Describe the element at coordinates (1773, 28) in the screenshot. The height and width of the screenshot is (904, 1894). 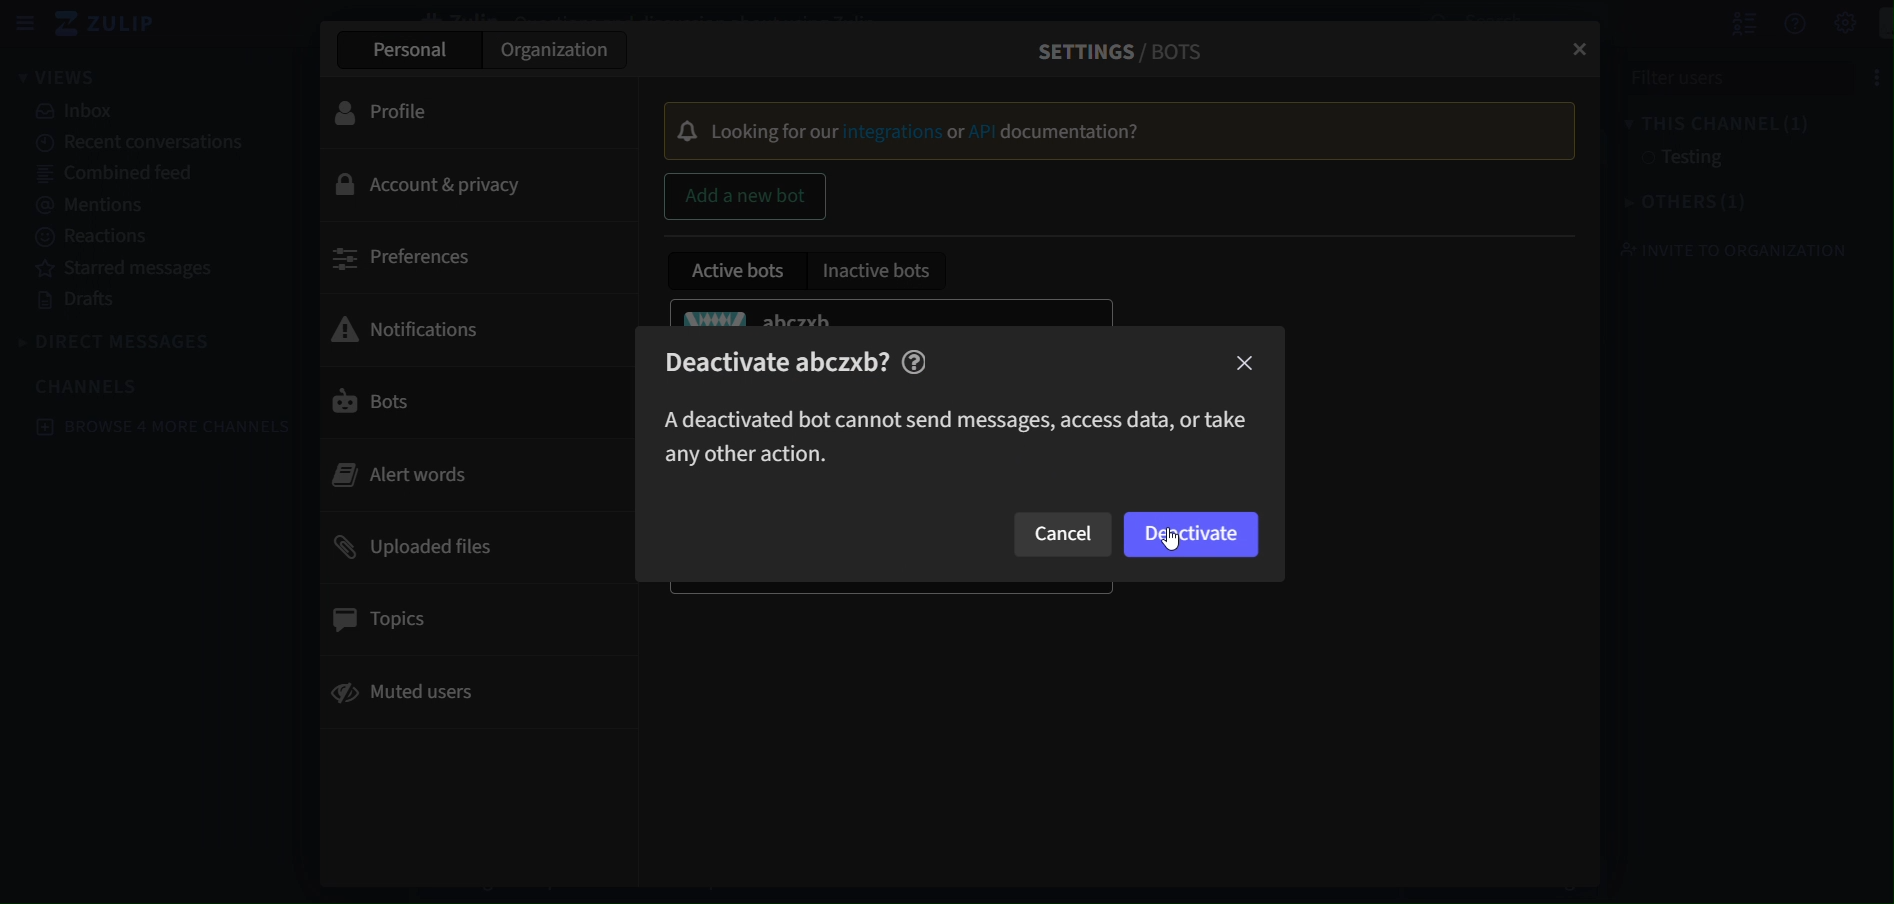
I see `get help` at that location.